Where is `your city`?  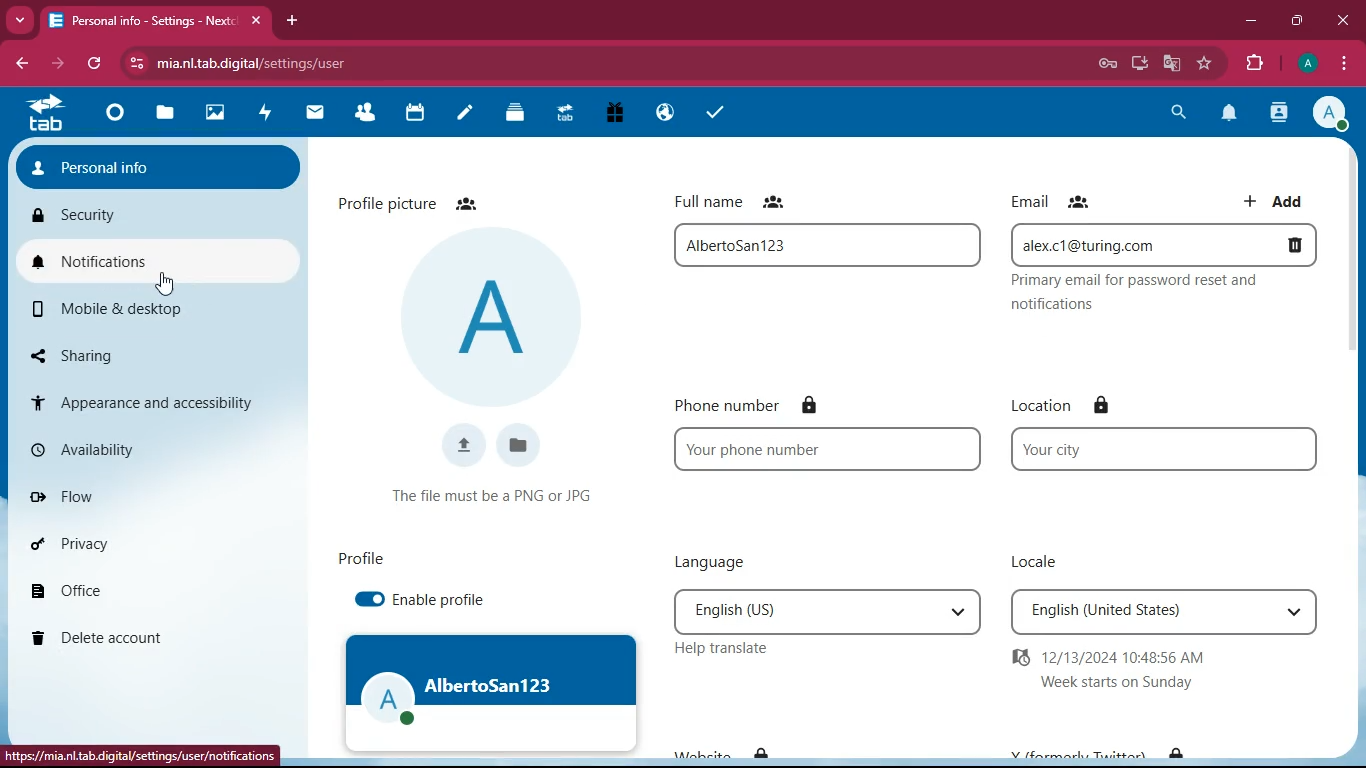 your city is located at coordinates (1163, 448).